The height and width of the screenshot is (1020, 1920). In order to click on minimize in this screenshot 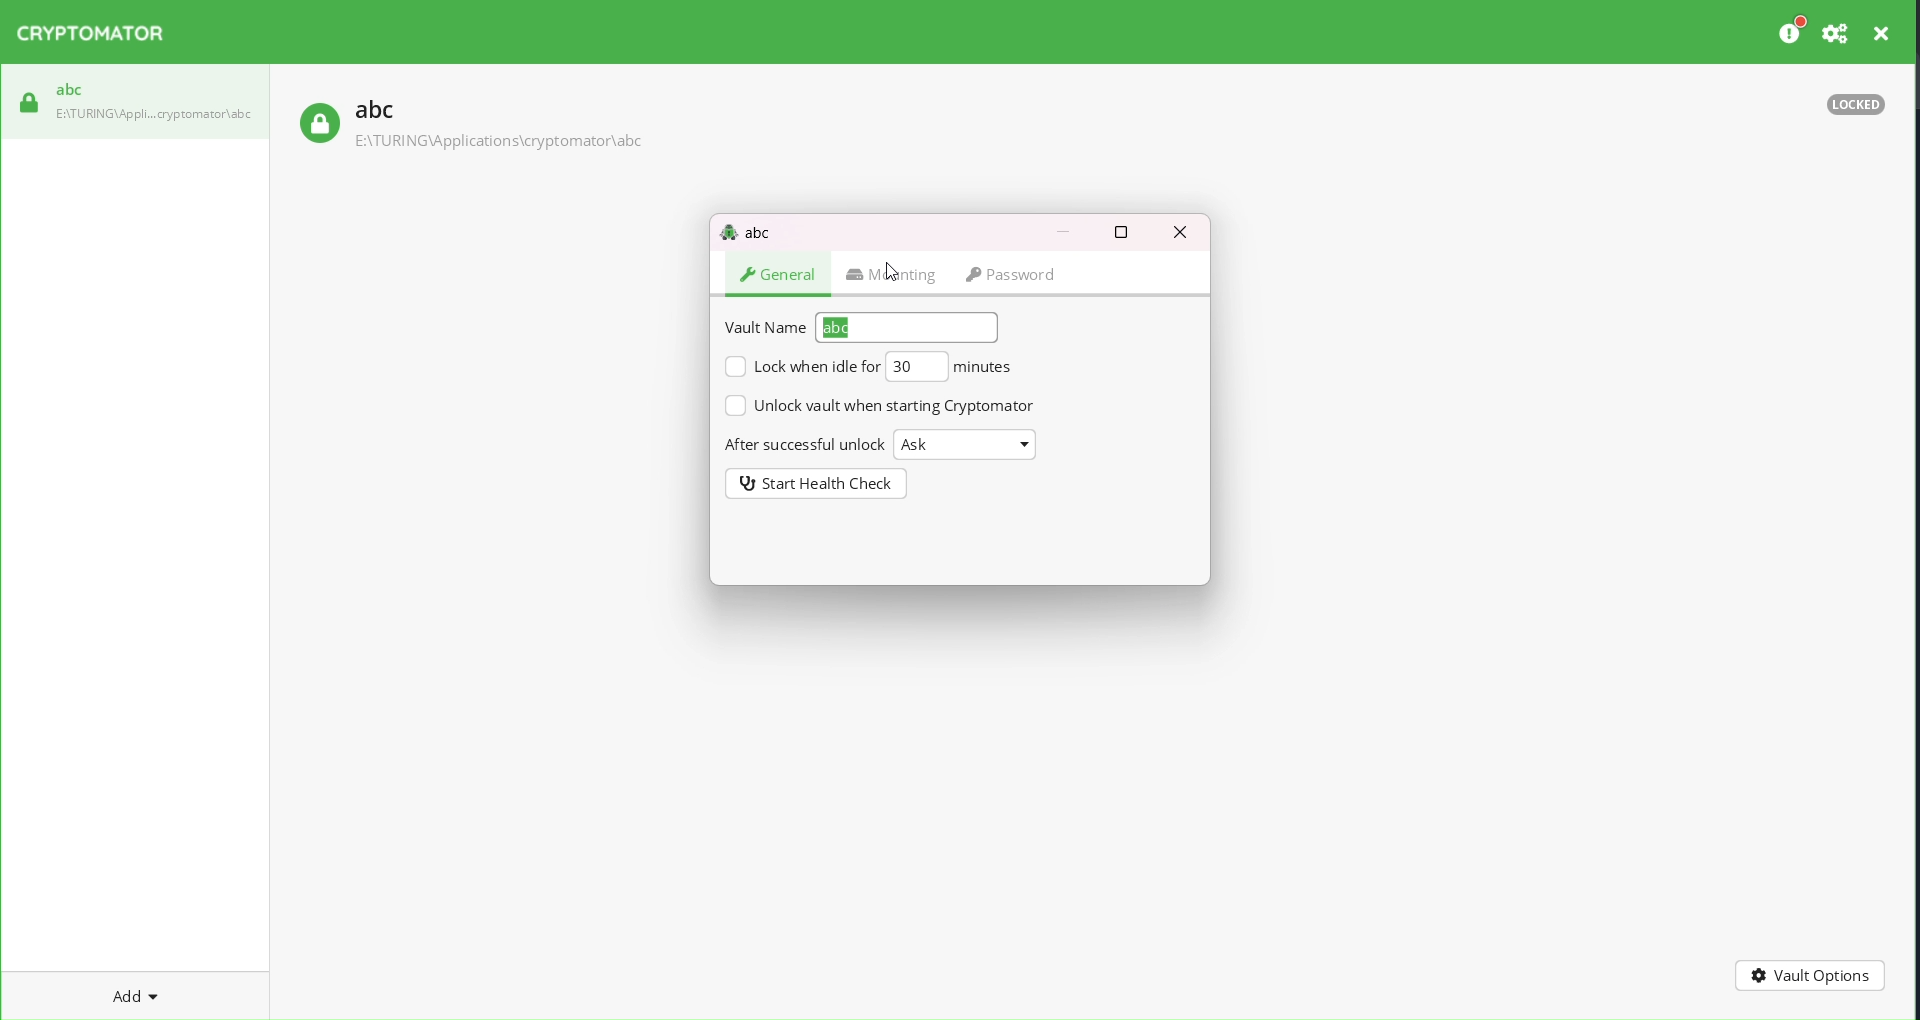, I will do `click(1061, 231)`.